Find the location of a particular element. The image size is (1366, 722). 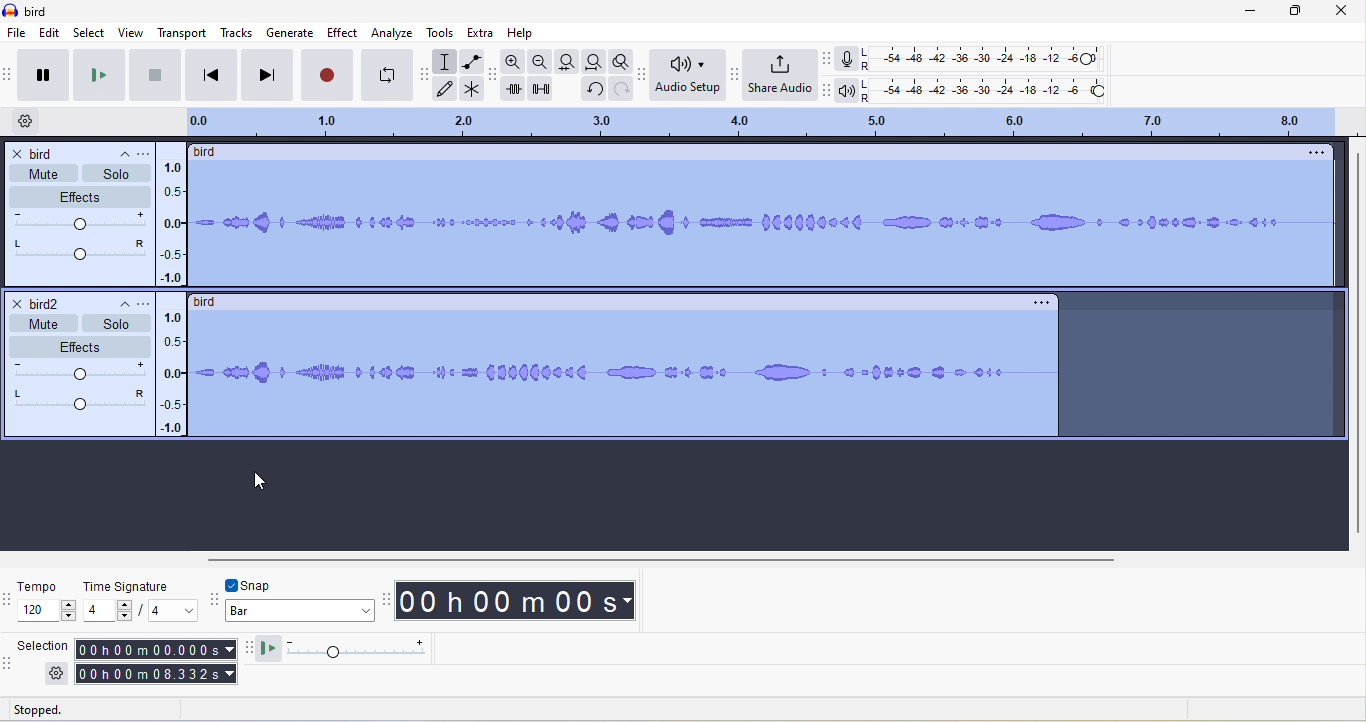

volume is located at coordinates (80, 222).